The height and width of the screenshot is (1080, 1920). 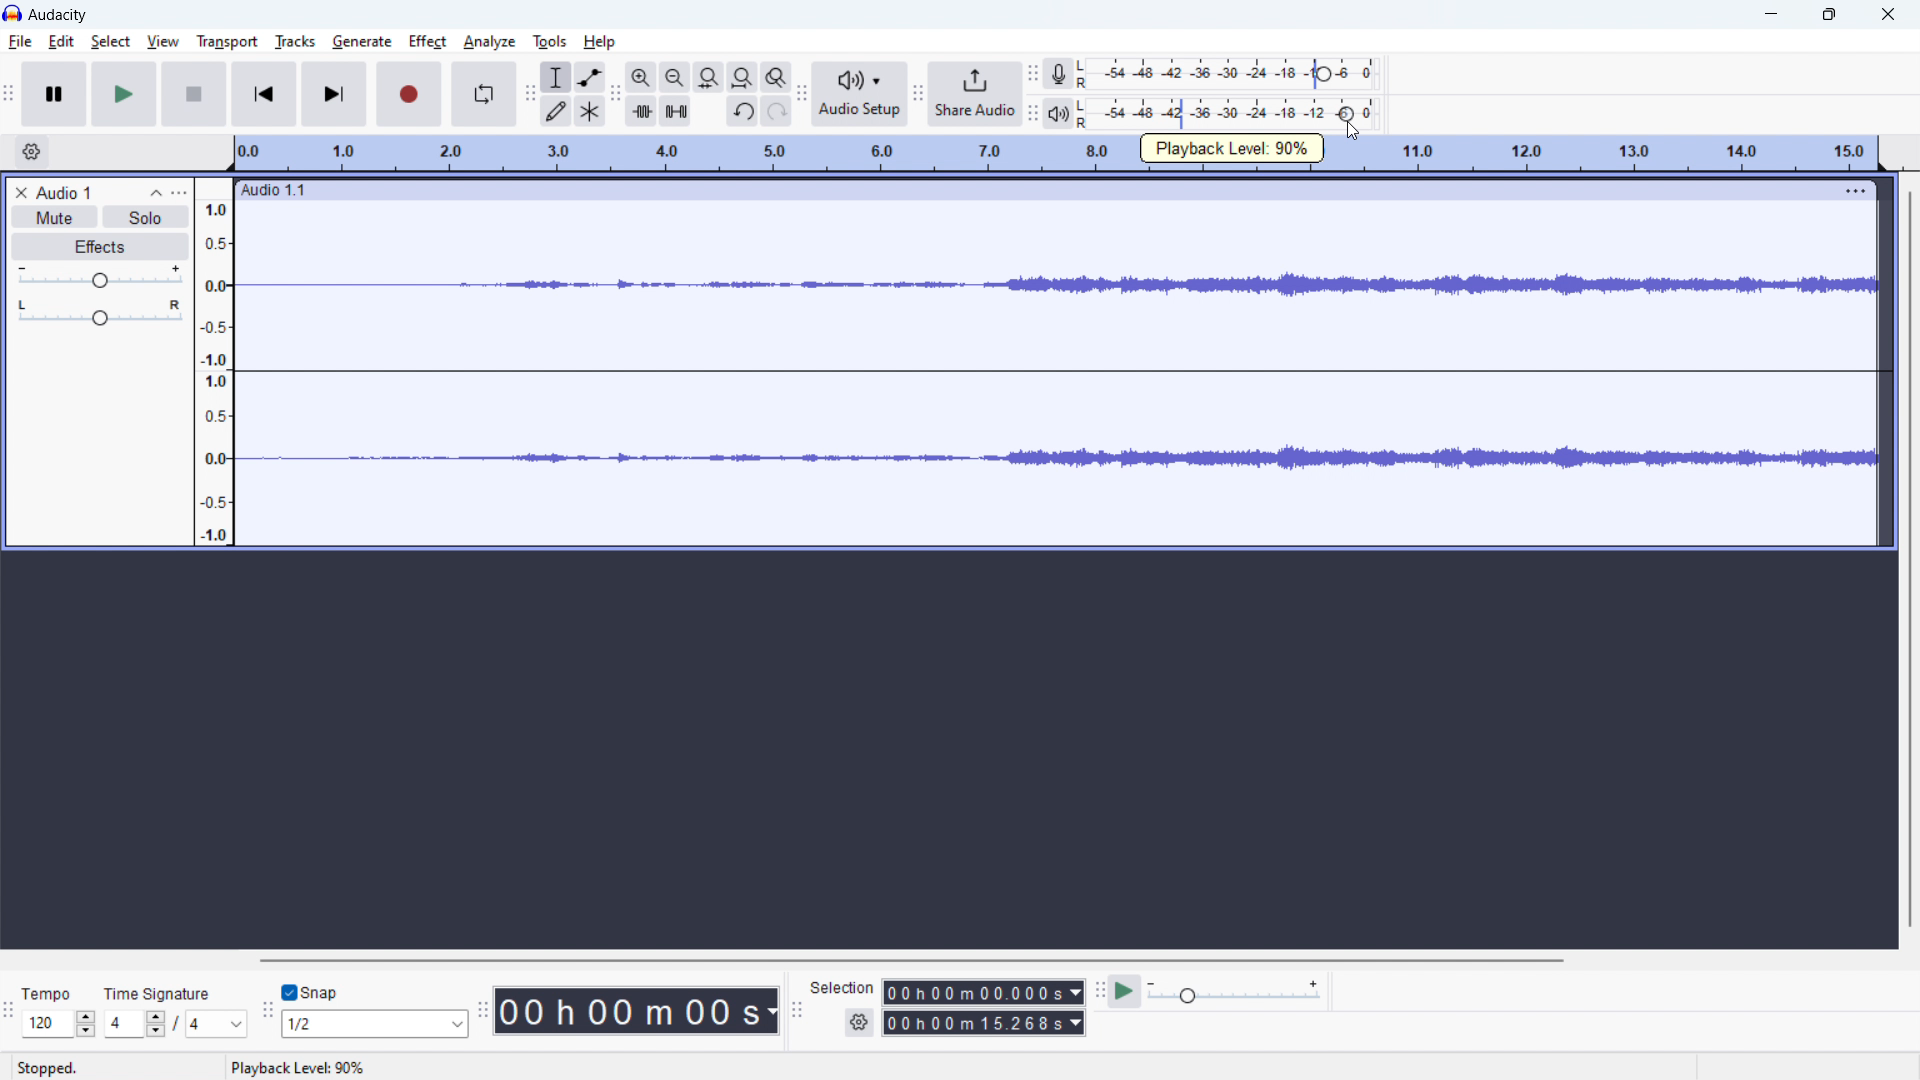 I want to click on transport toolbar, so click(x=12, y=90).